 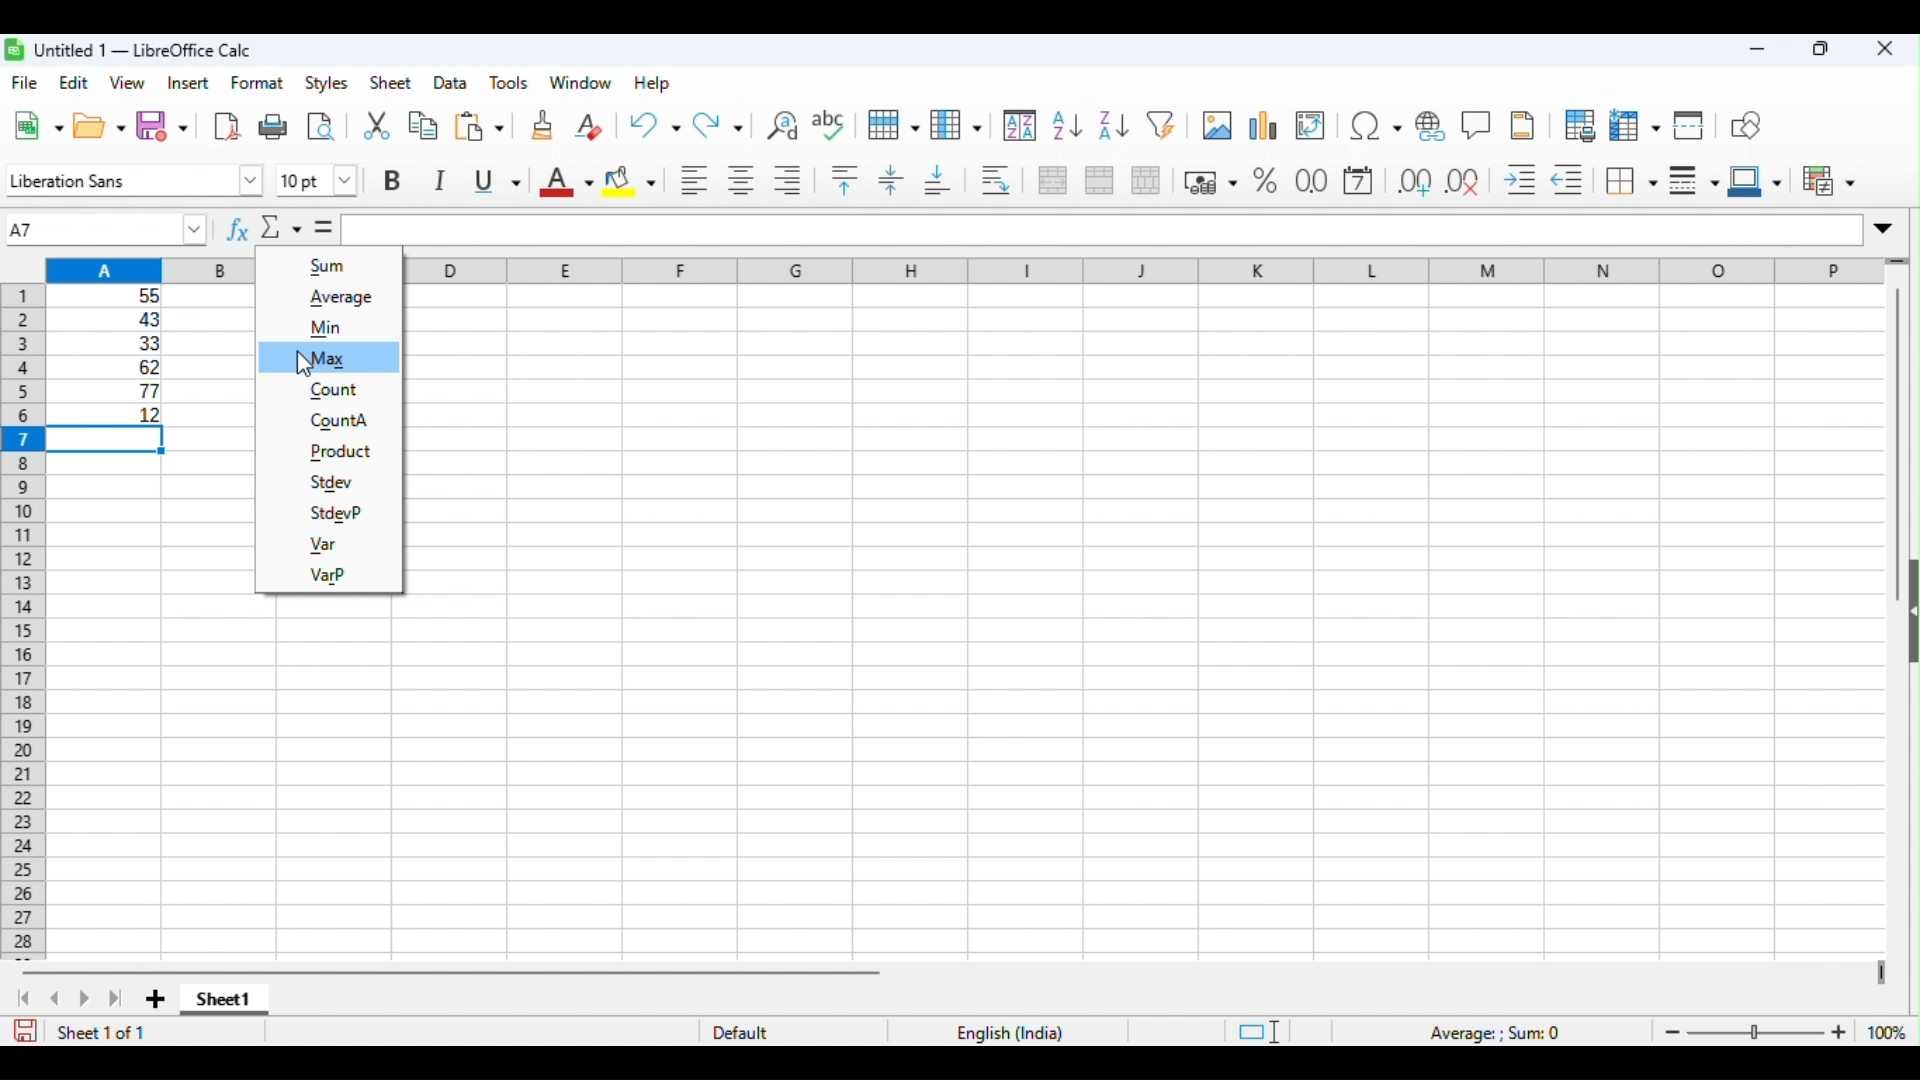 I want to click on first sheet, so click(x=22, y=998).